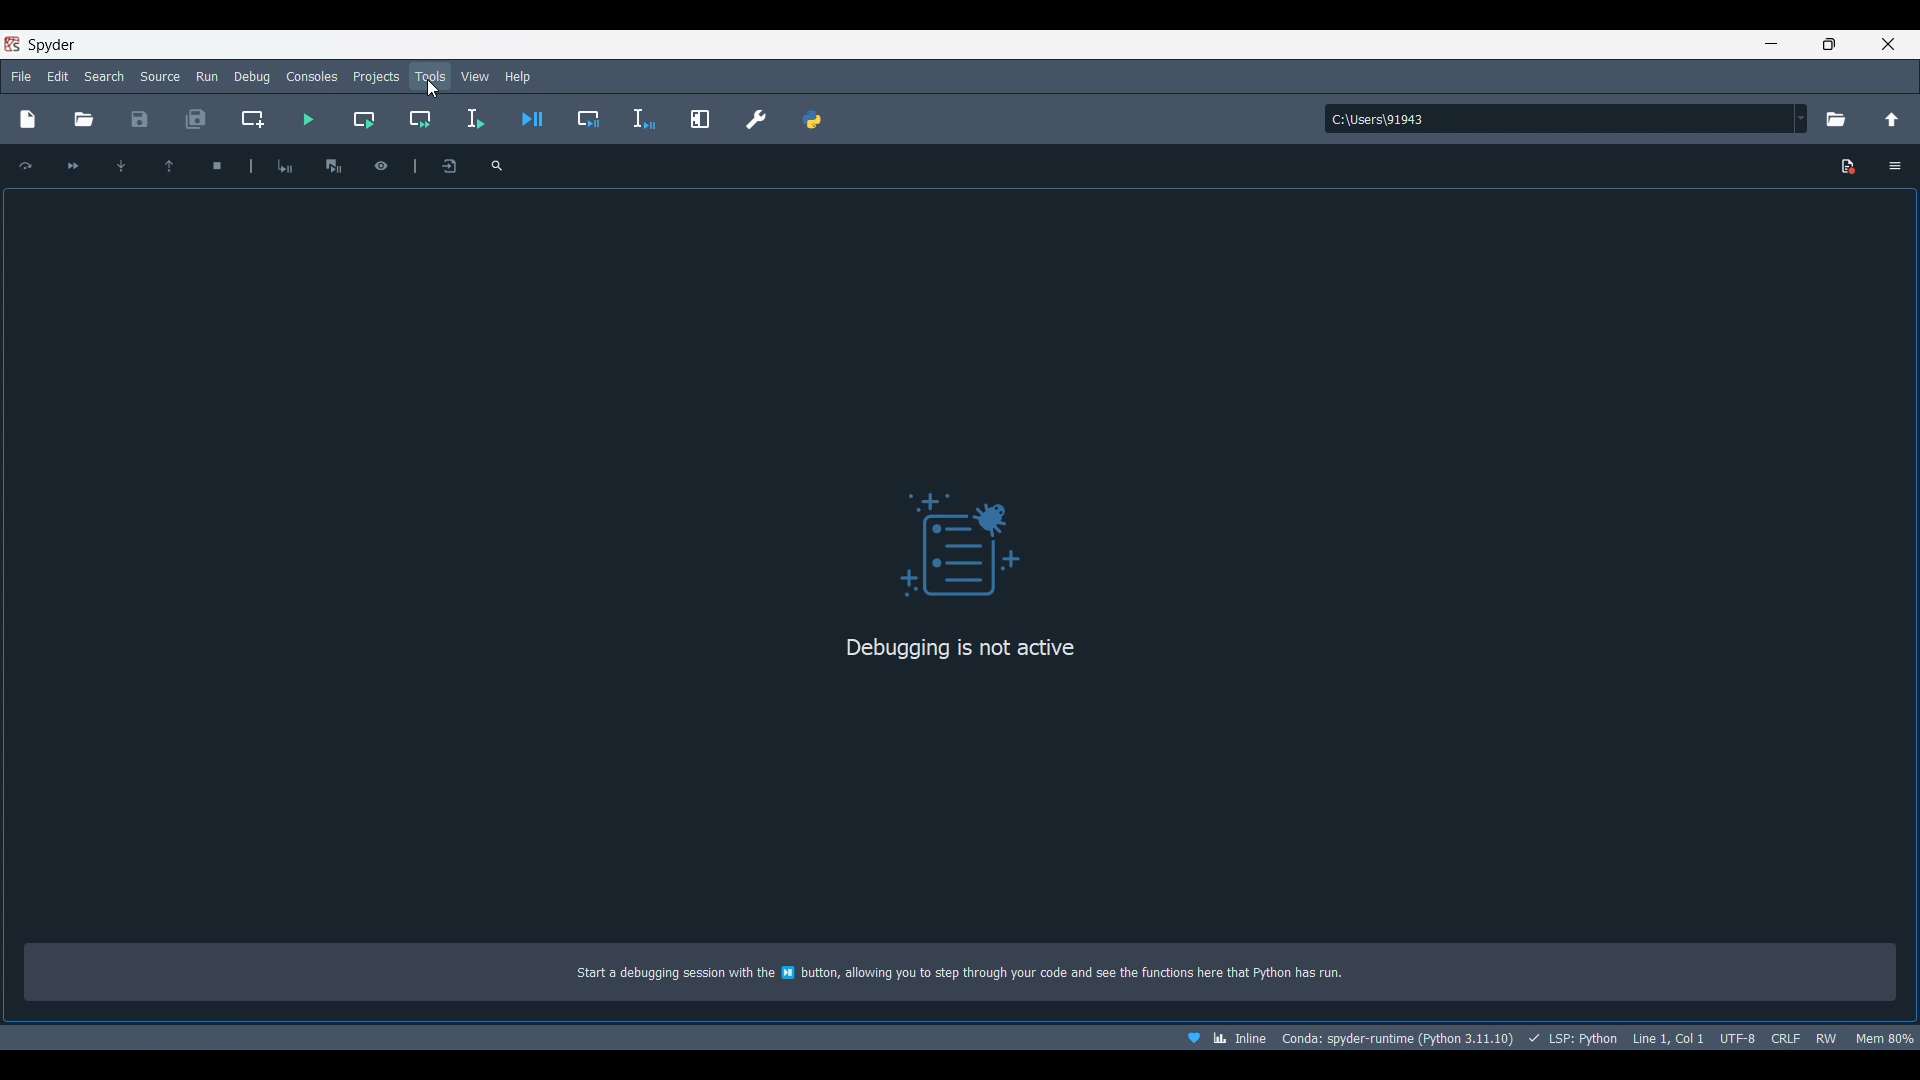 This screenshot has height=1080, width=1920. What do you see at coordinates (474, 77) in the screenshot?
I see `View menu` at bounding box center [474, 77].